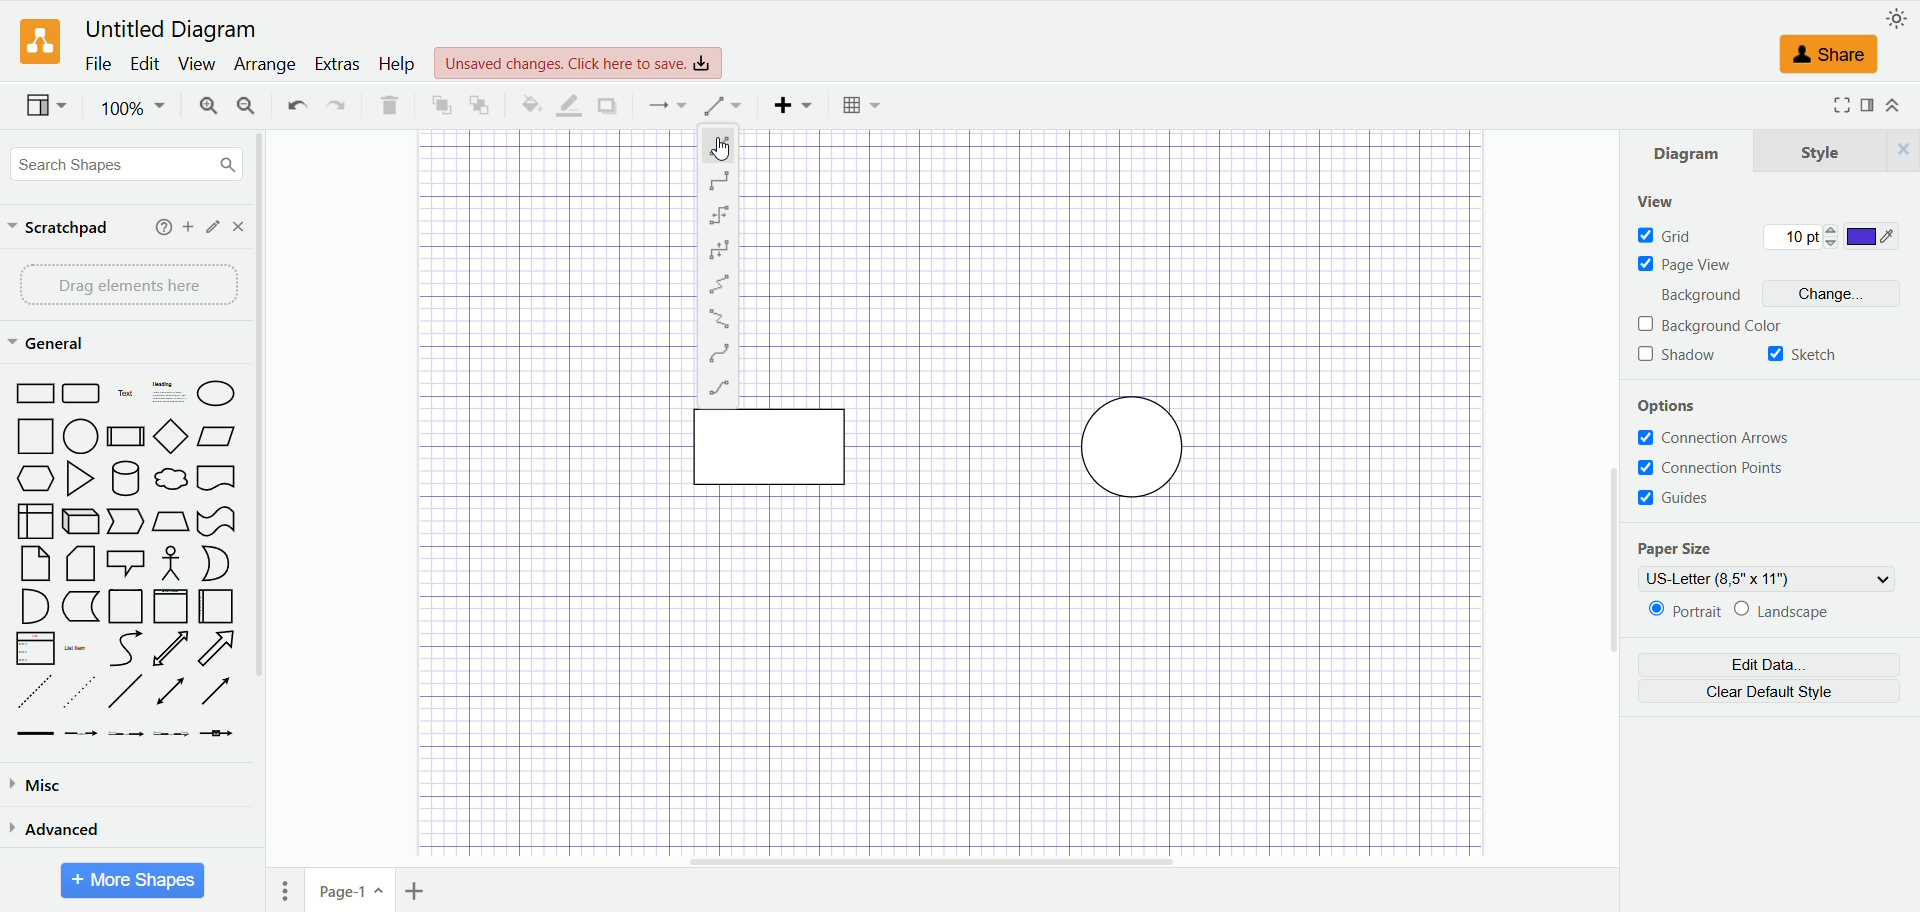 The height and width of the screenshot is (912, 1920). Describe the element at coordinates (1781, 610) in the screenshot. I see `landscape` at that location.